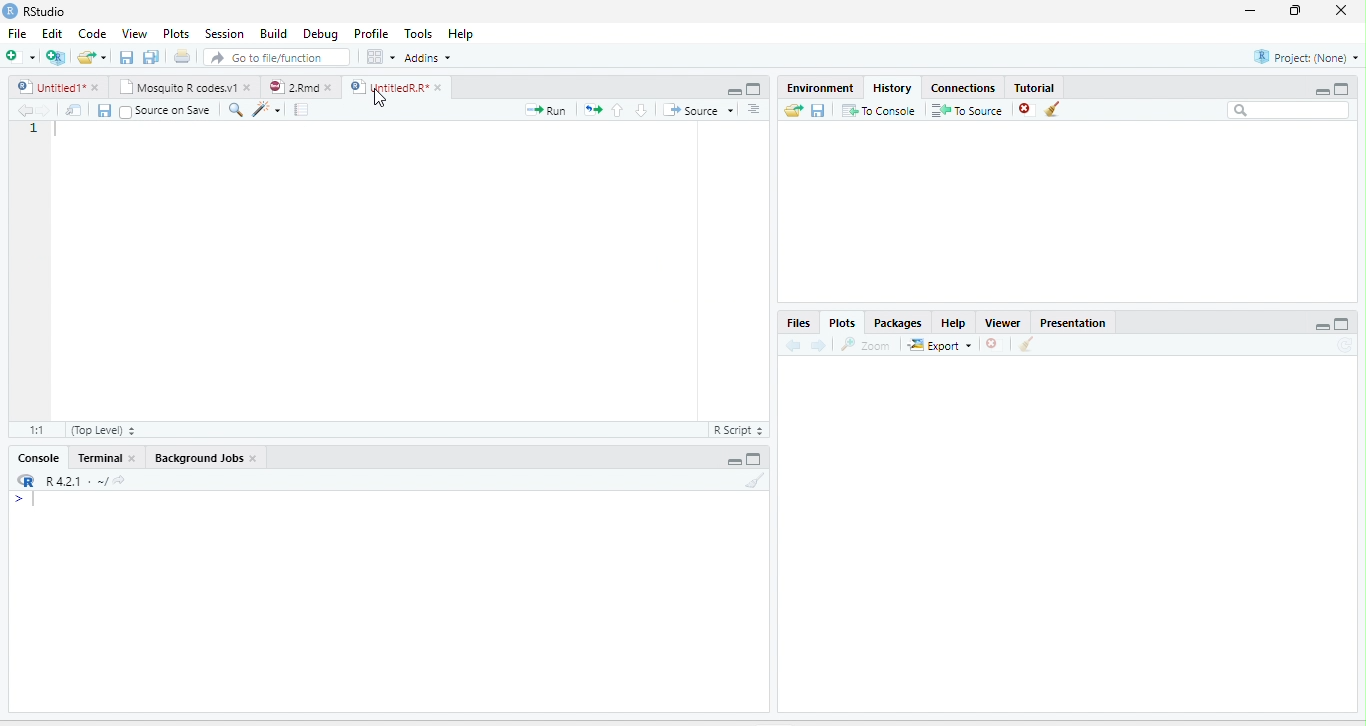 Image resolution: width=1366 pixels, height=726 pixels. I want to click on File, so click(18, 33).